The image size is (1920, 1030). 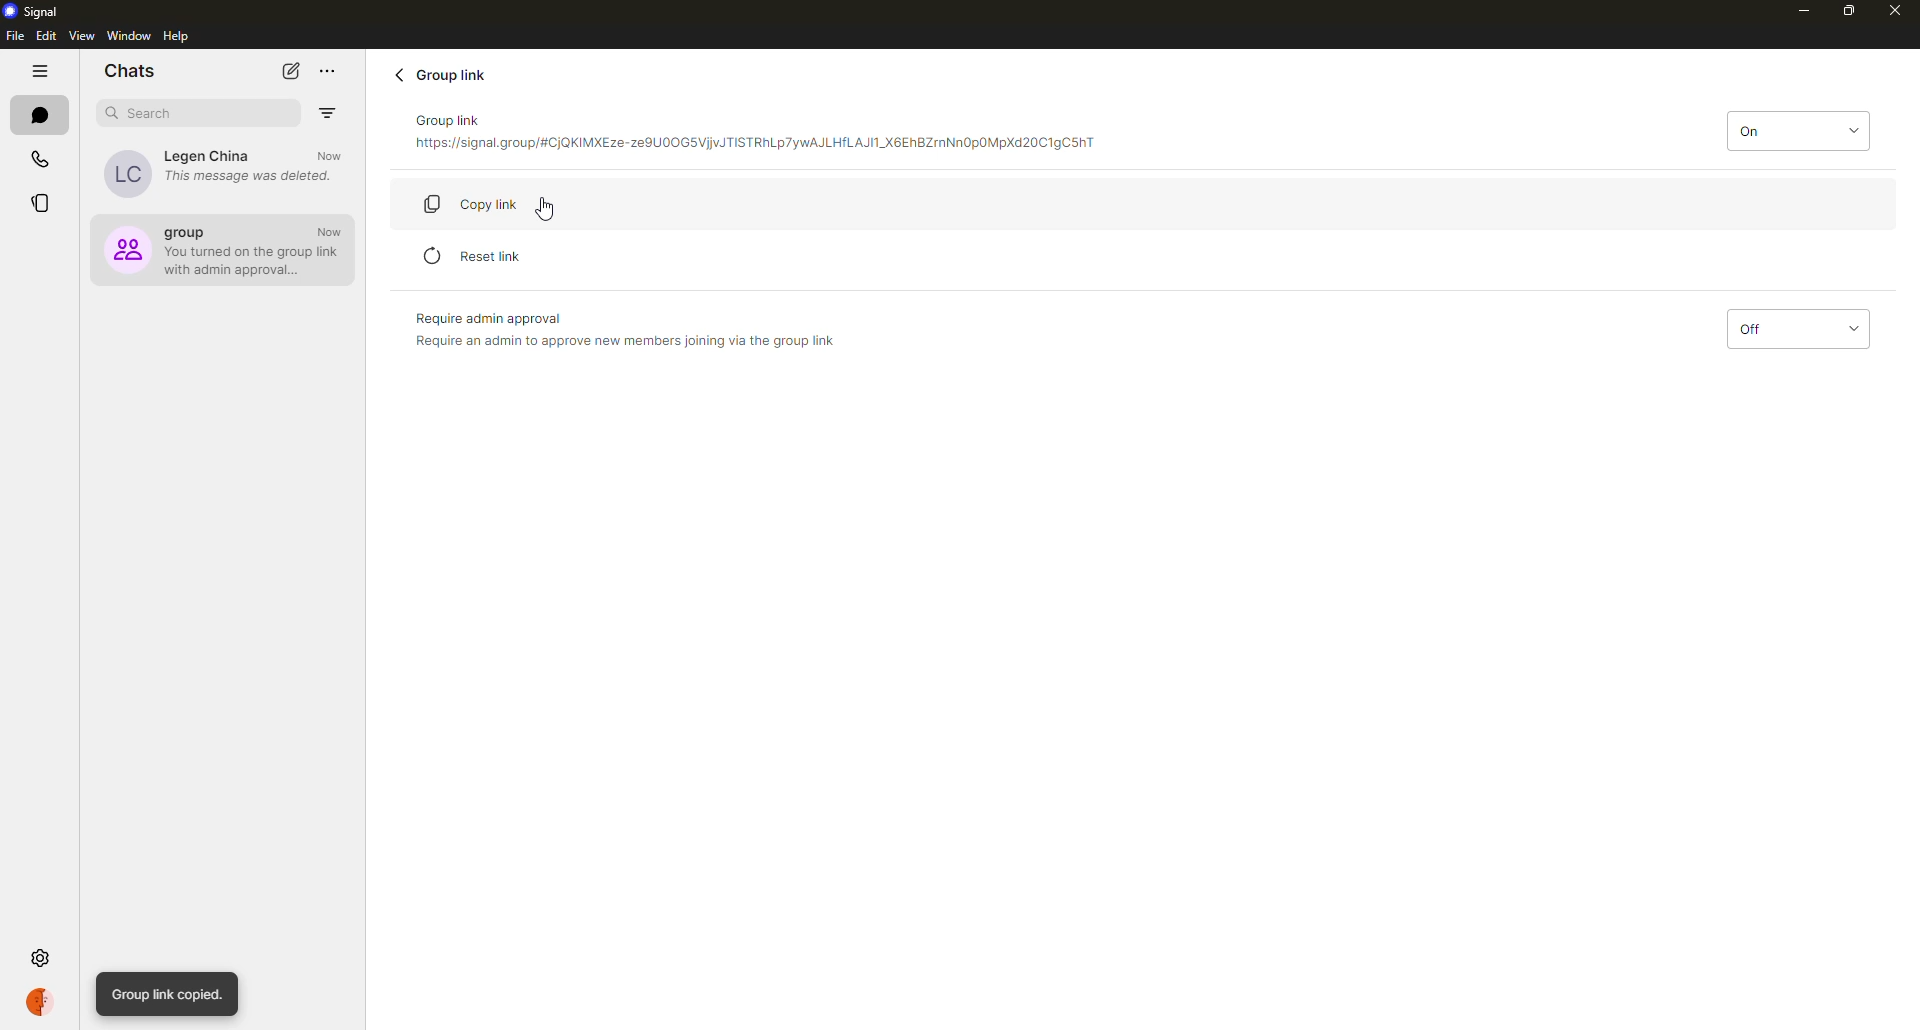 What do you see at coordinates (292, 70) in the screenshot?
I see `new chat` at bounding box center [292, 70].